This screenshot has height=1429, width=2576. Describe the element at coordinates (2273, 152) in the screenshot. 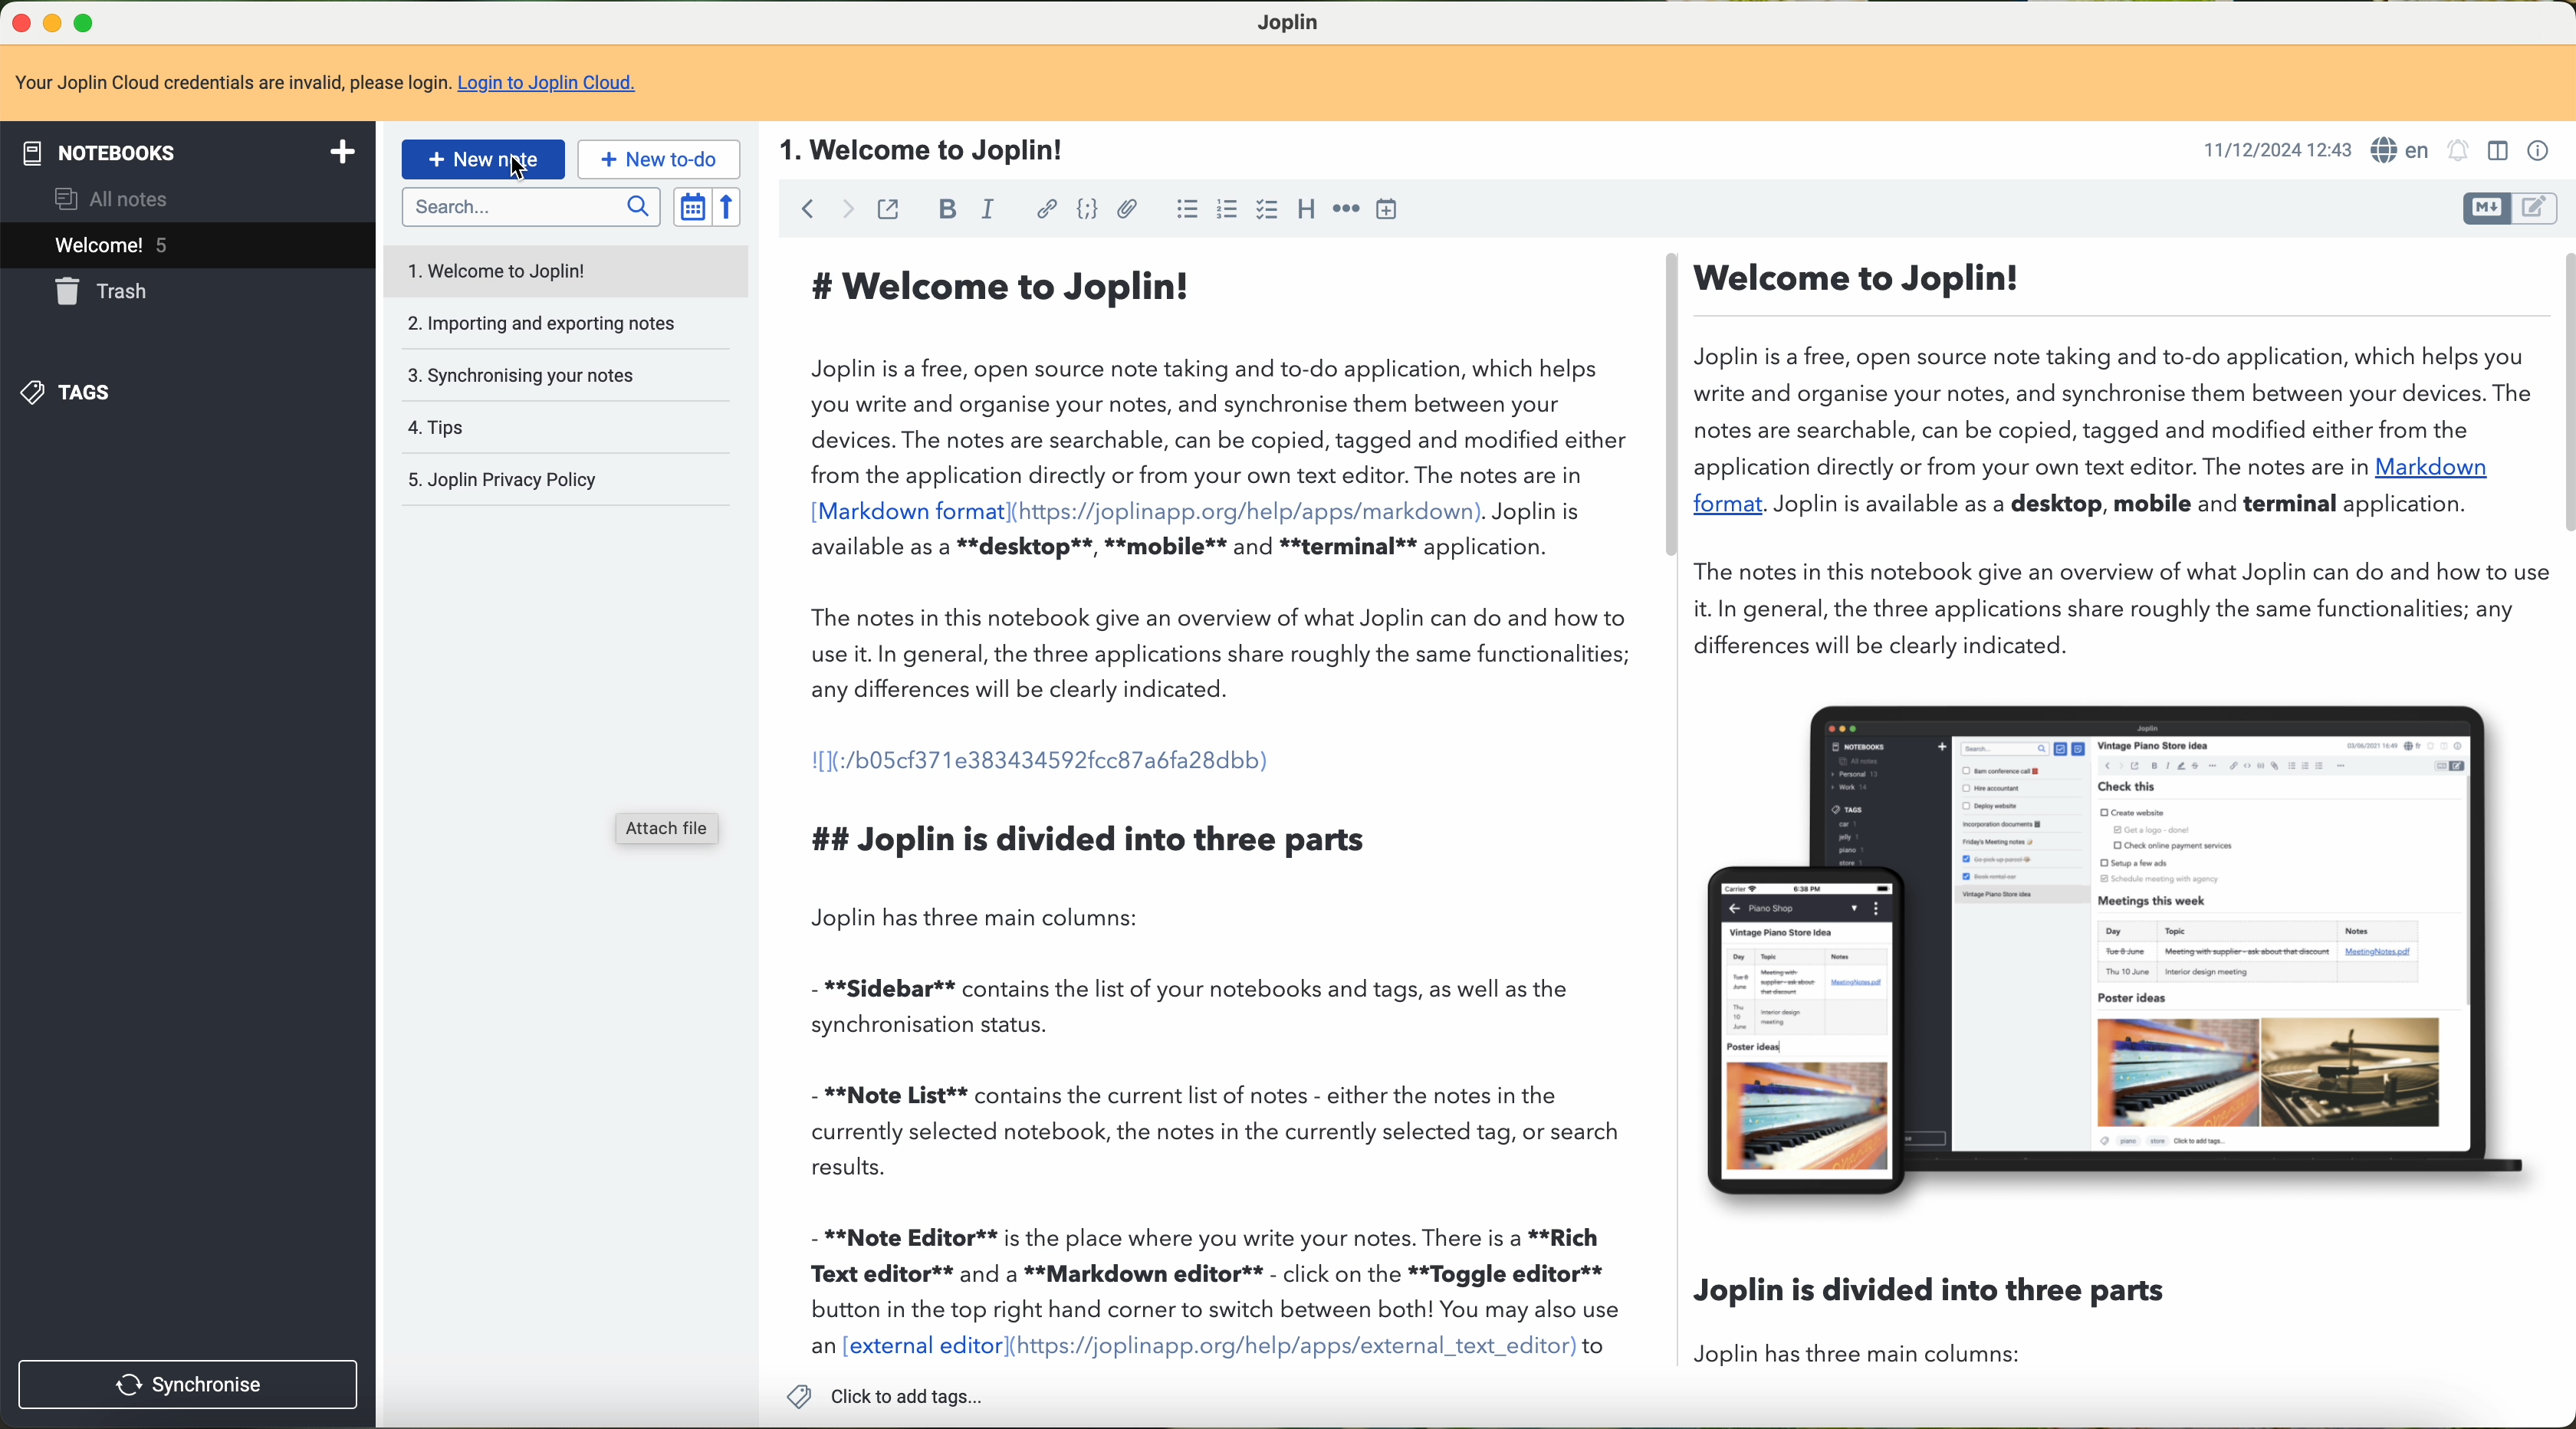

I see `date and hour` at that location.